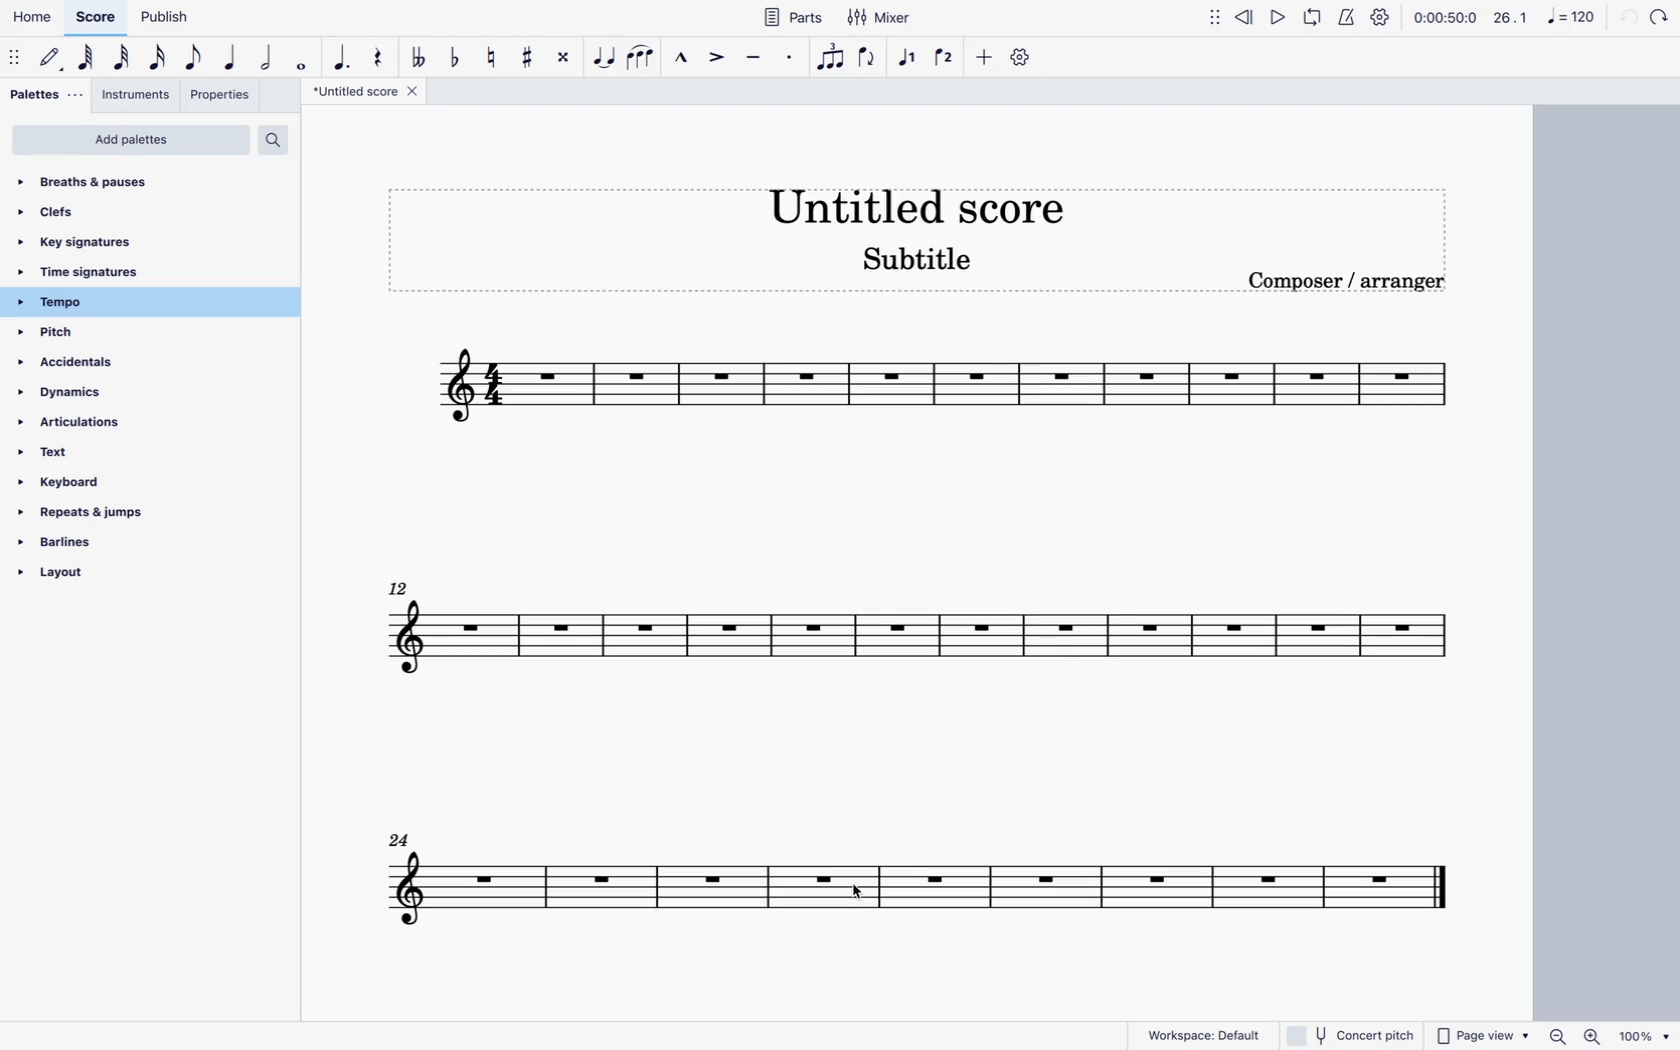 The height and width of the screenshot is (1050, 1680). Describe the element at coordinates (831, 57) in the screenshot. I see `tuplet` at that location.